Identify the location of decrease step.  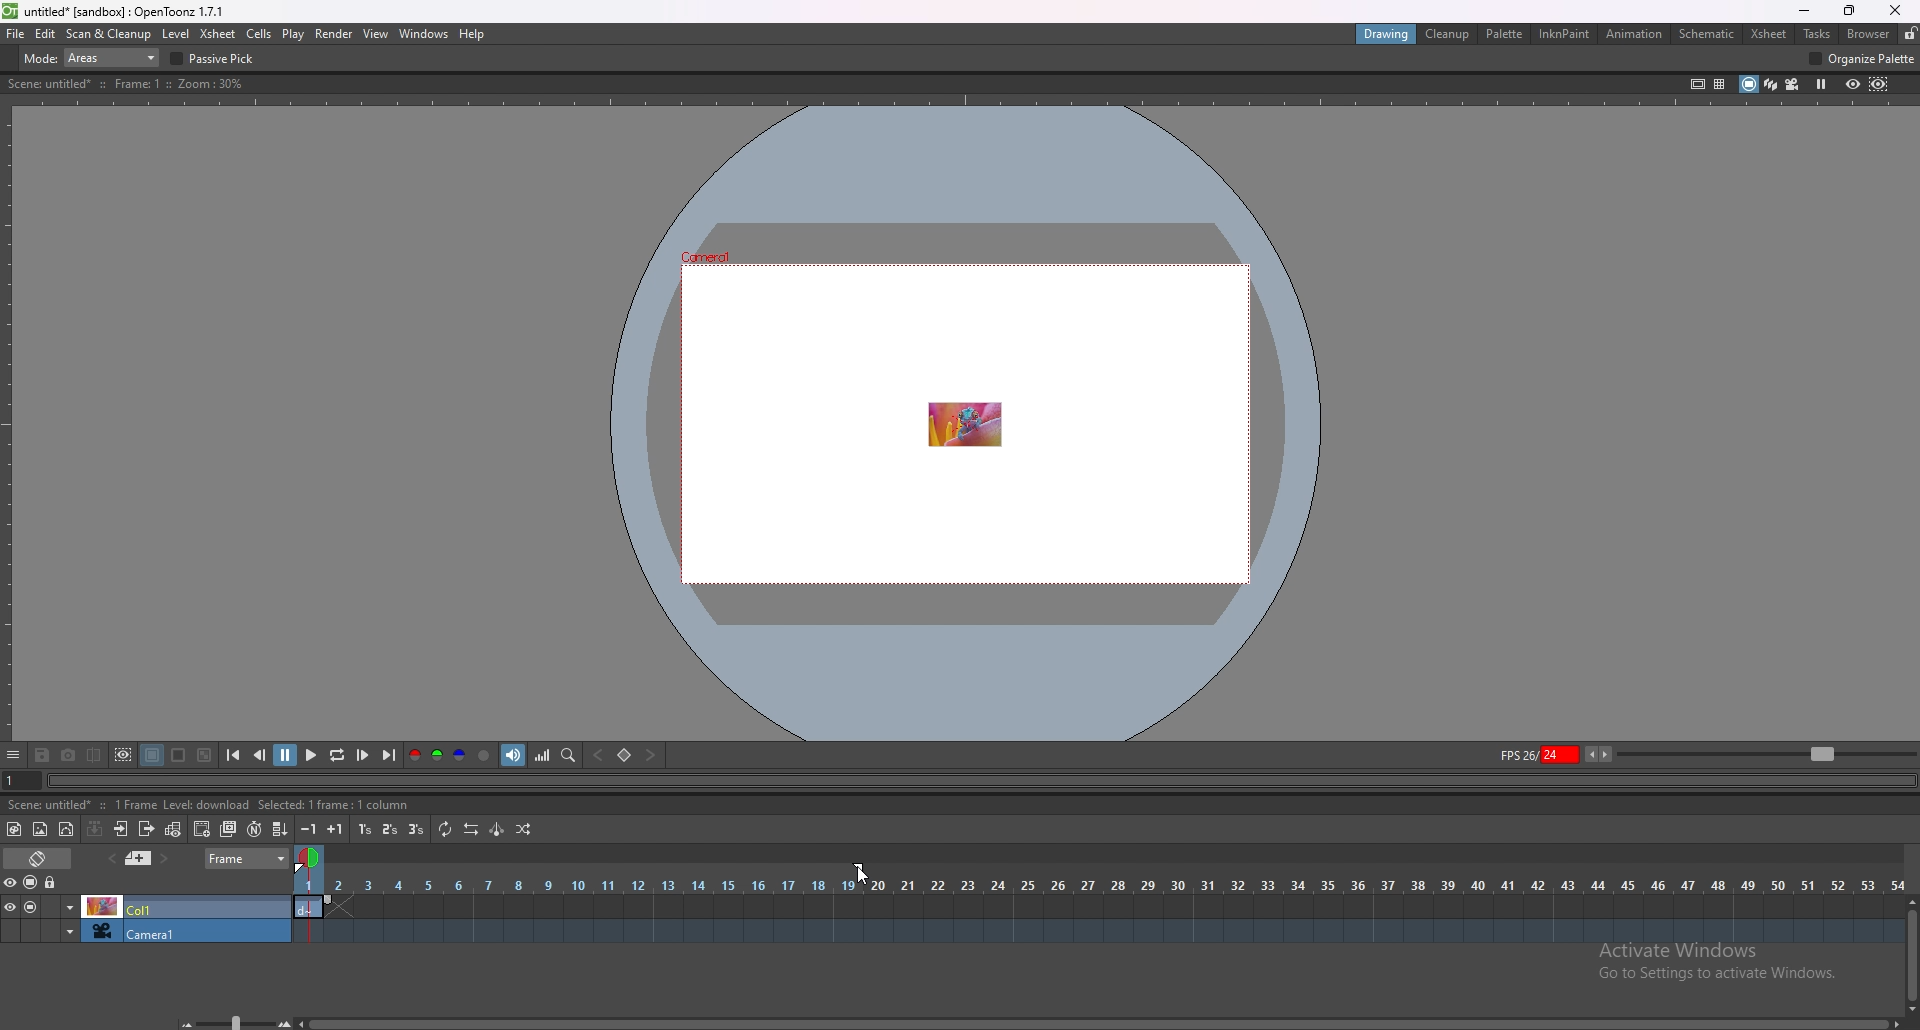
(308, 829).